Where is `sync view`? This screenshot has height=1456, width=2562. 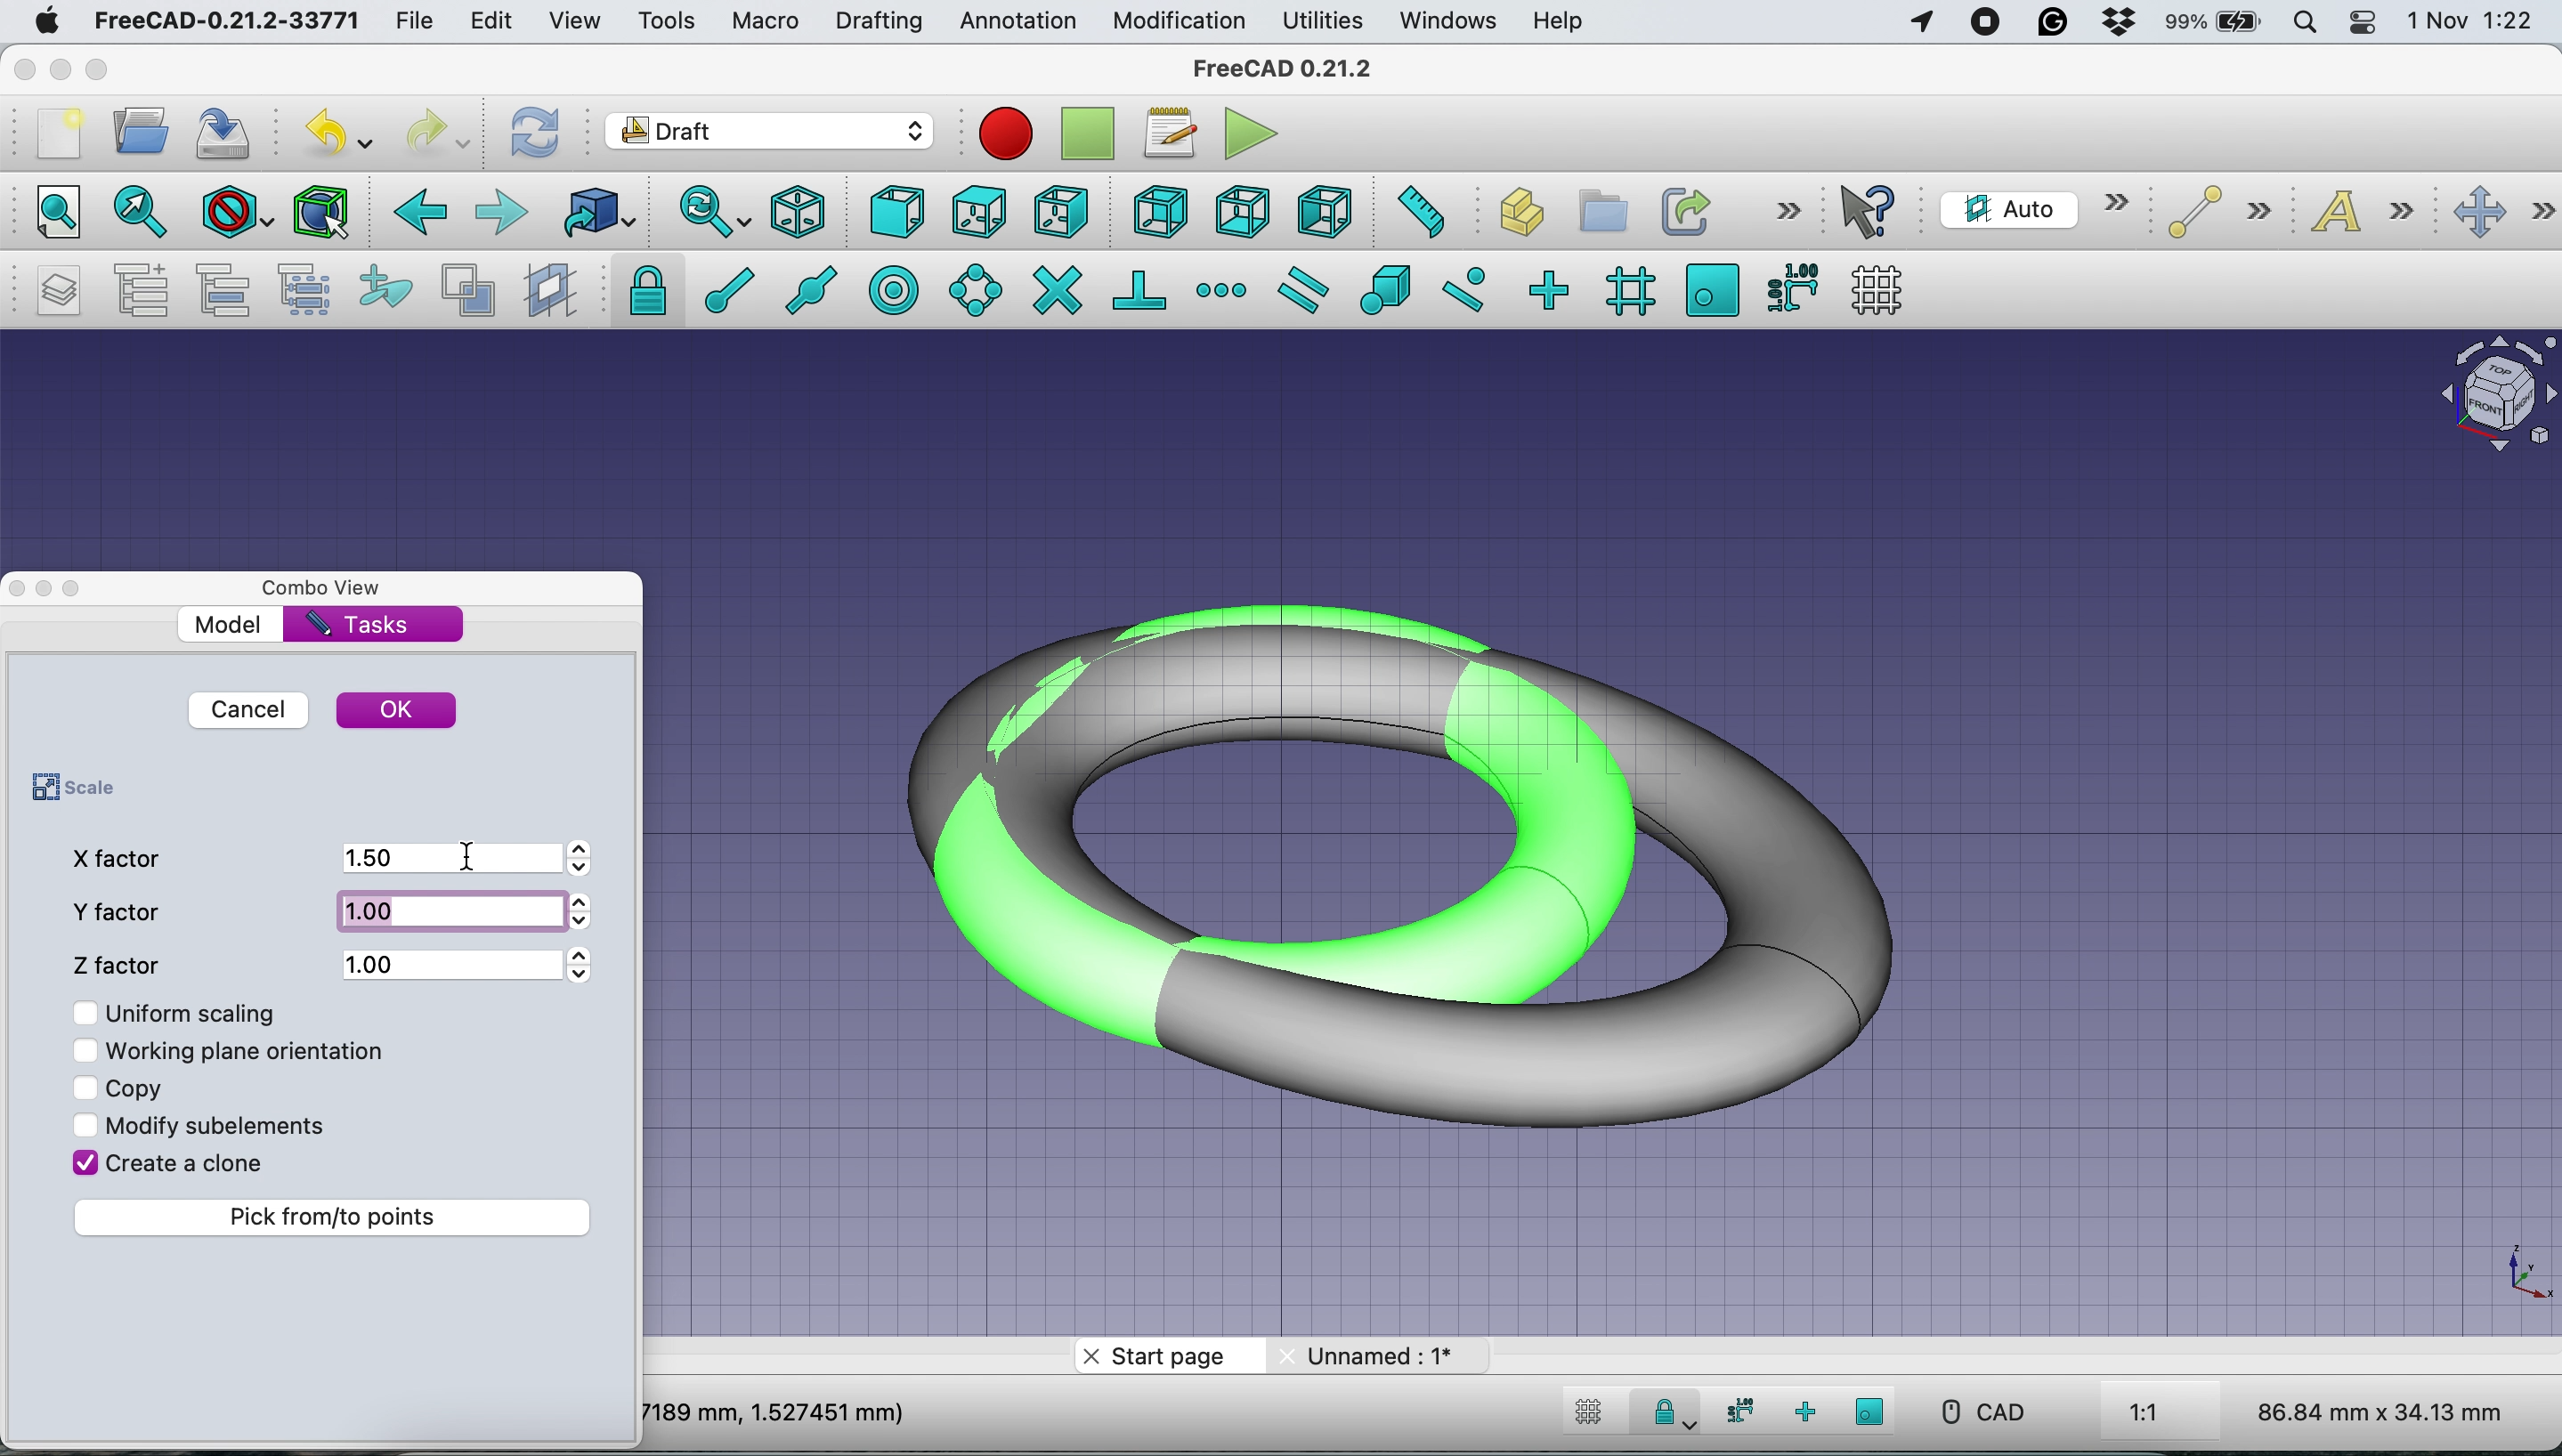
sync view is located at coordinates (713, 212).